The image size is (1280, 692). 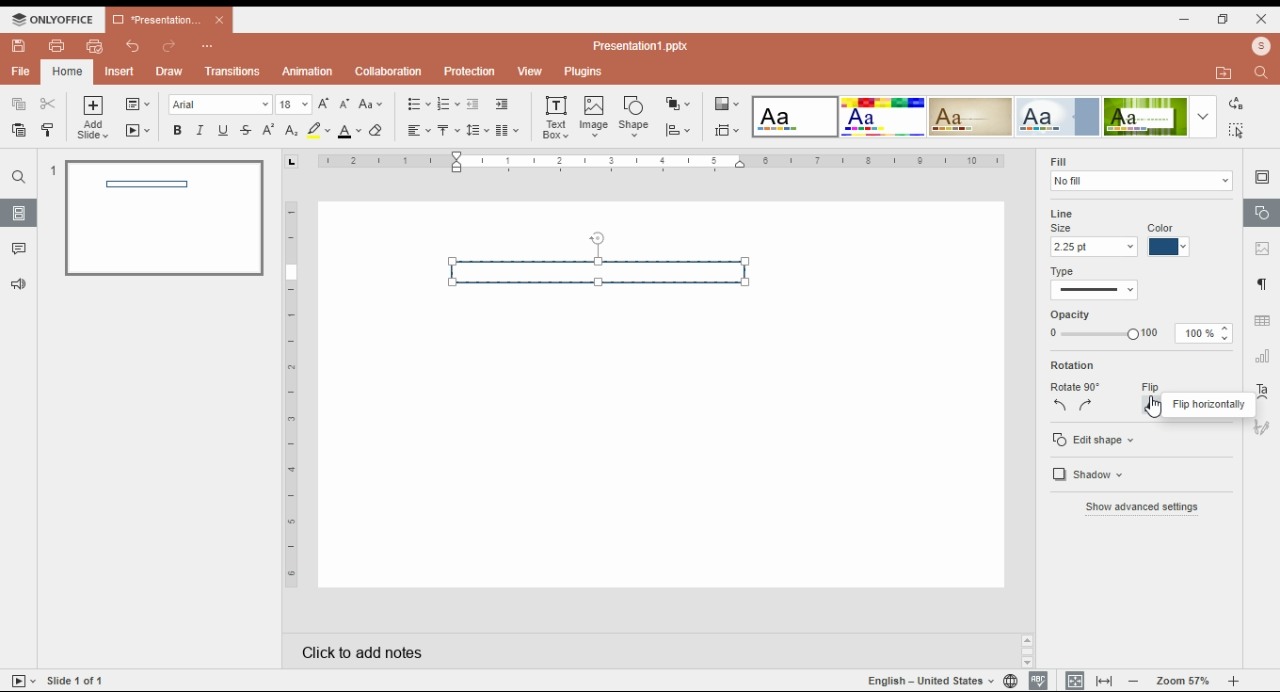 I want to click on protection, so click(x=470, y=70).